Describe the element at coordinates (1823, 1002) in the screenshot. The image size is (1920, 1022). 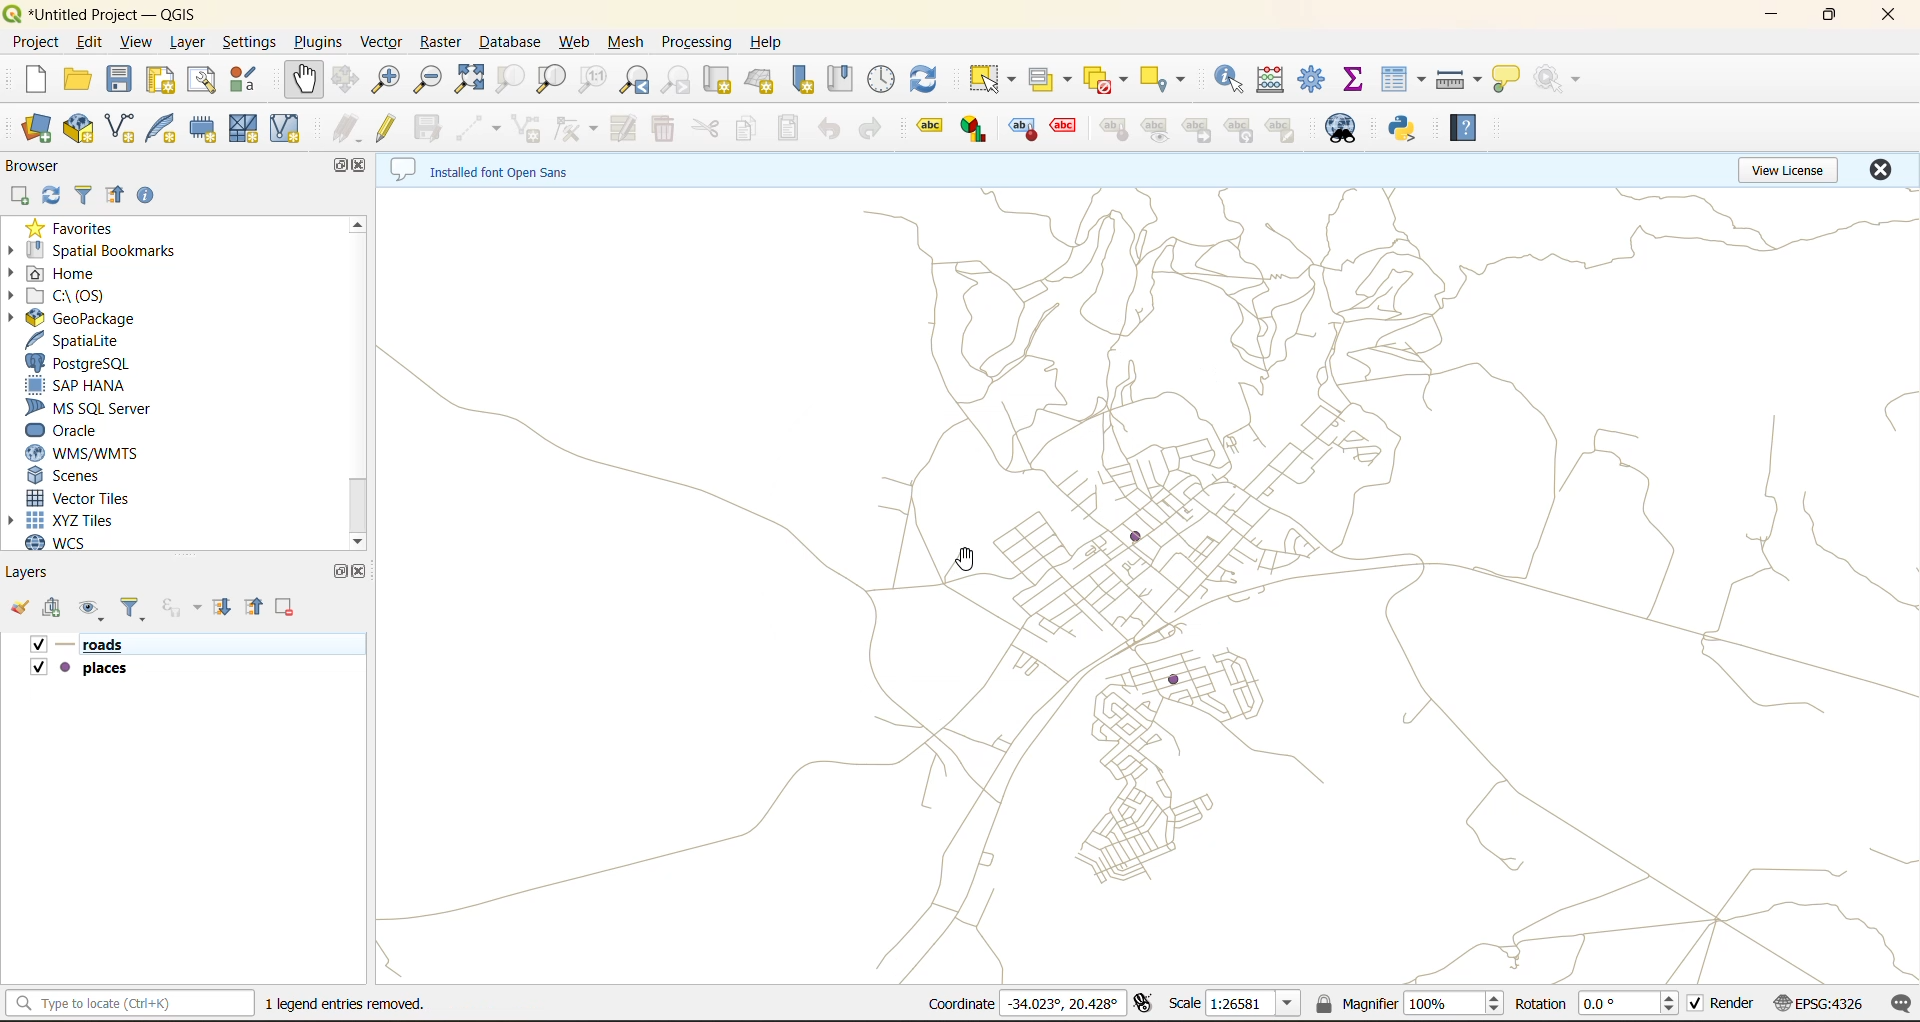
I see `crs` at that location.